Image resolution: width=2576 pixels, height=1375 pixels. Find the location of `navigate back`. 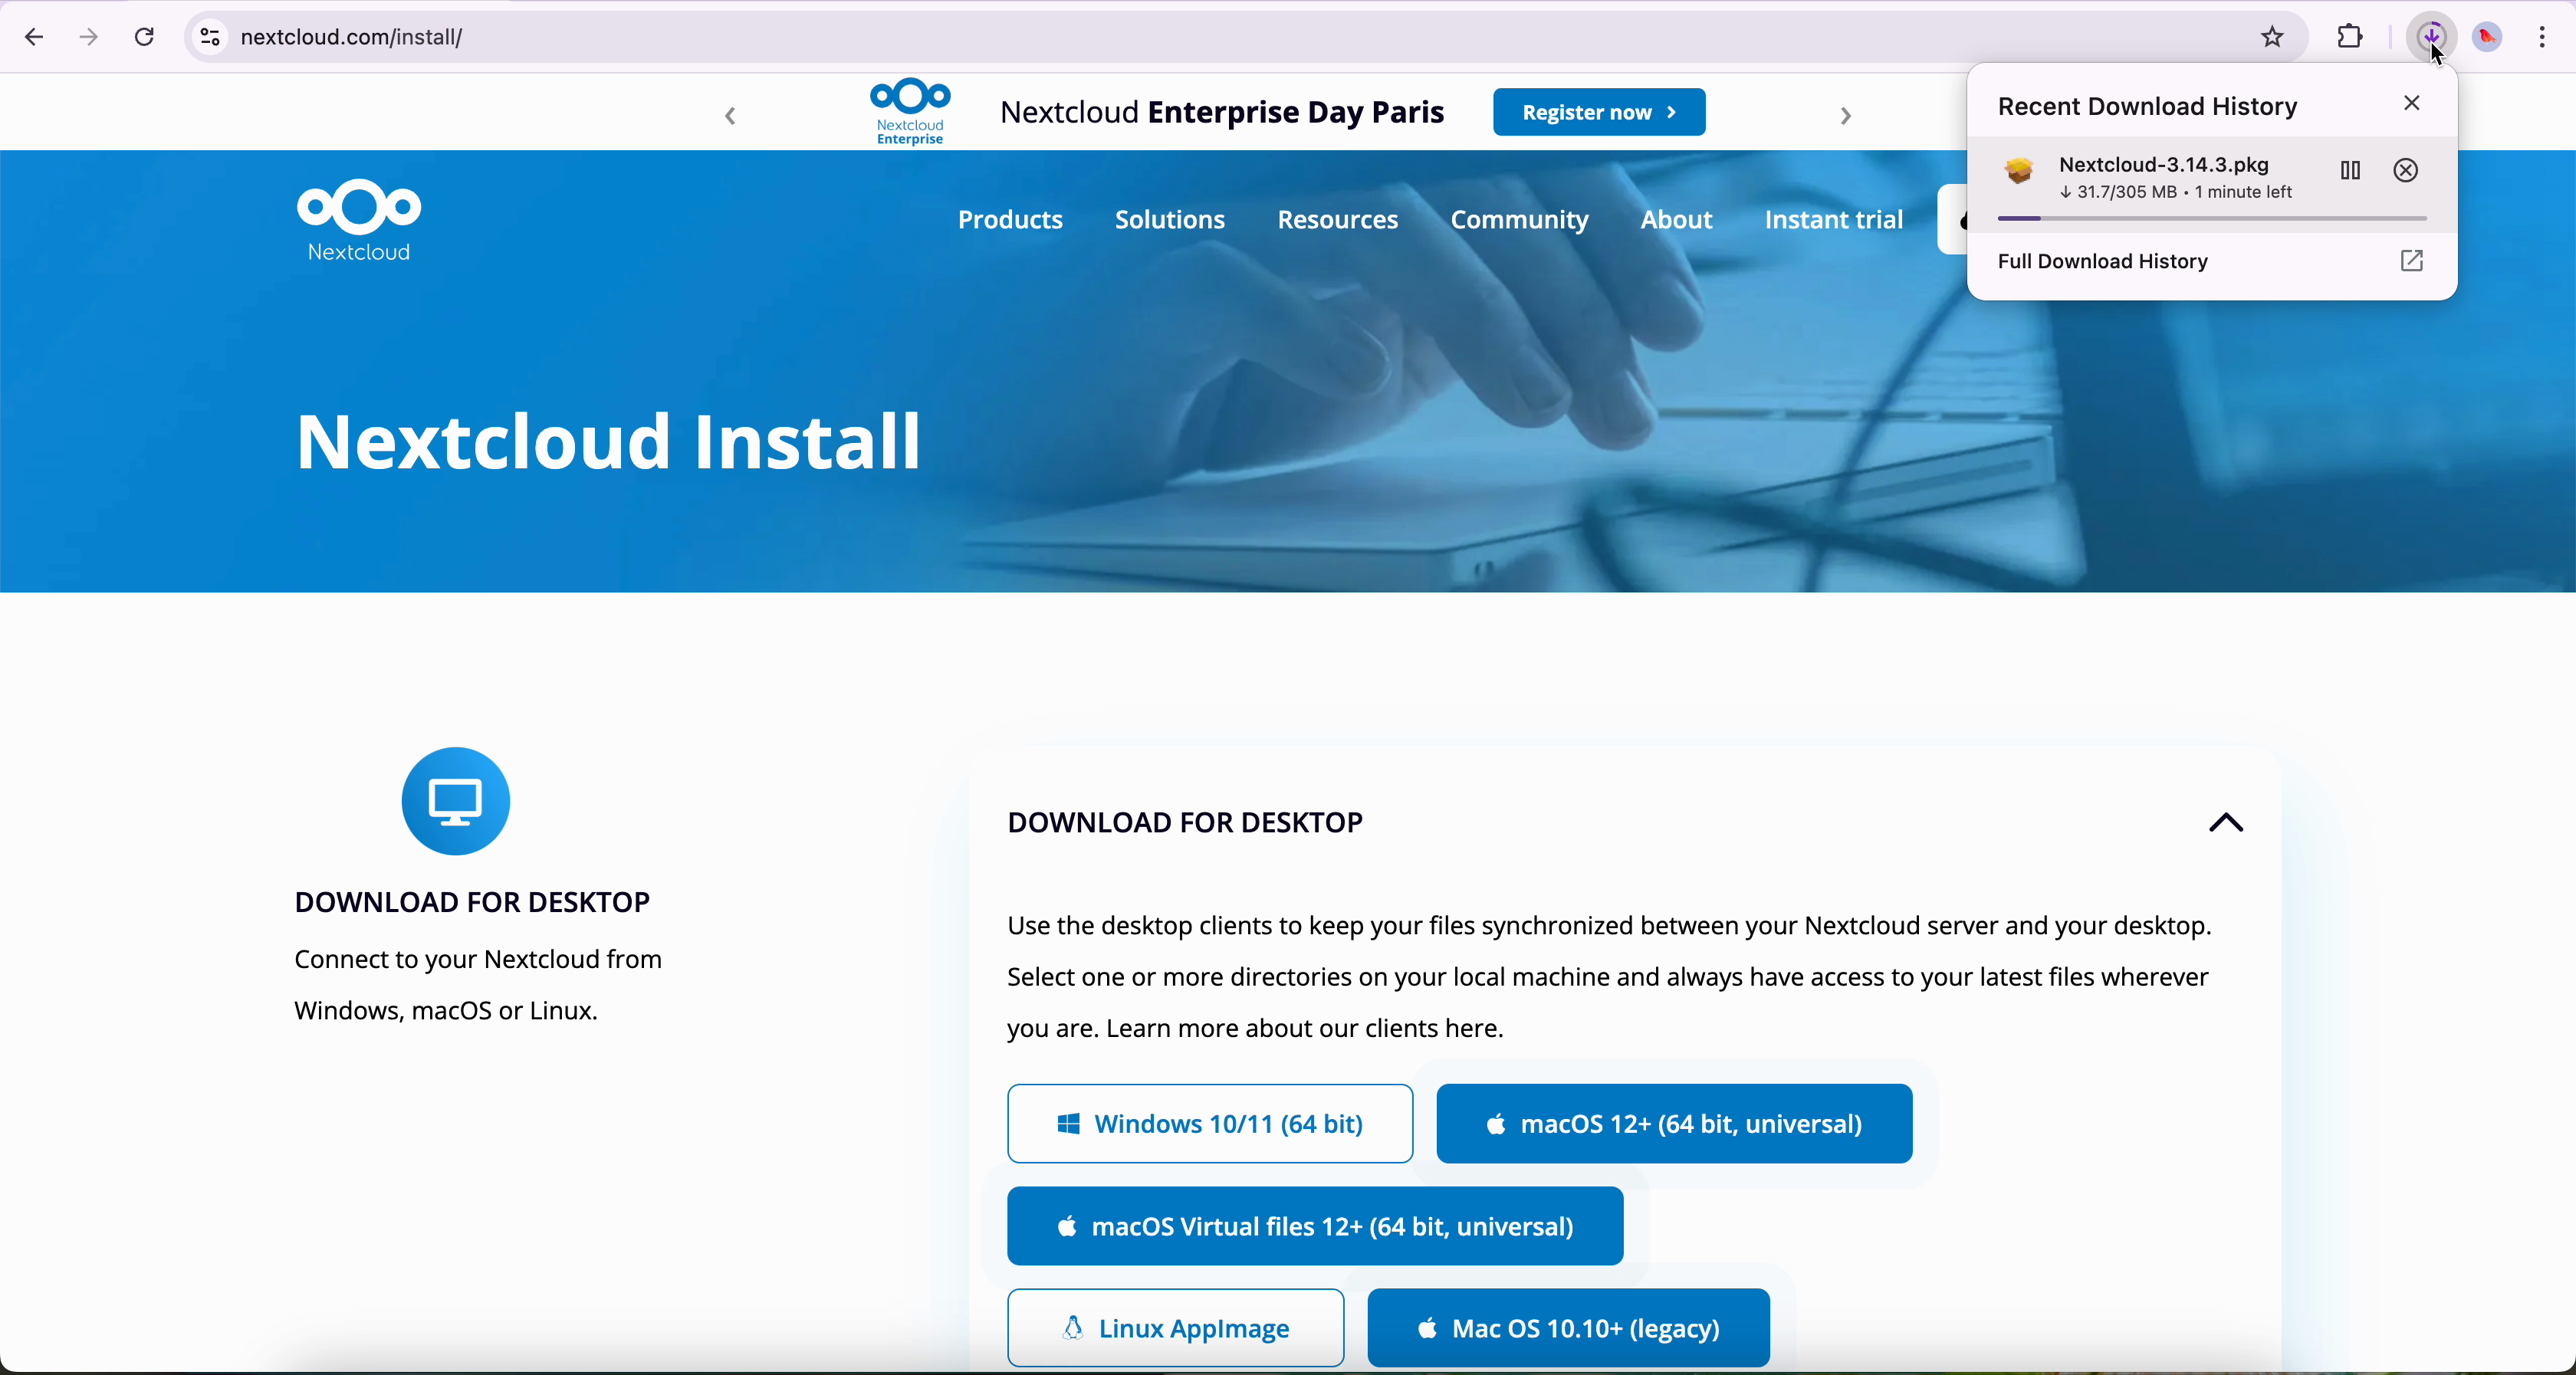

navigate back is located at coordinates (31, 36).